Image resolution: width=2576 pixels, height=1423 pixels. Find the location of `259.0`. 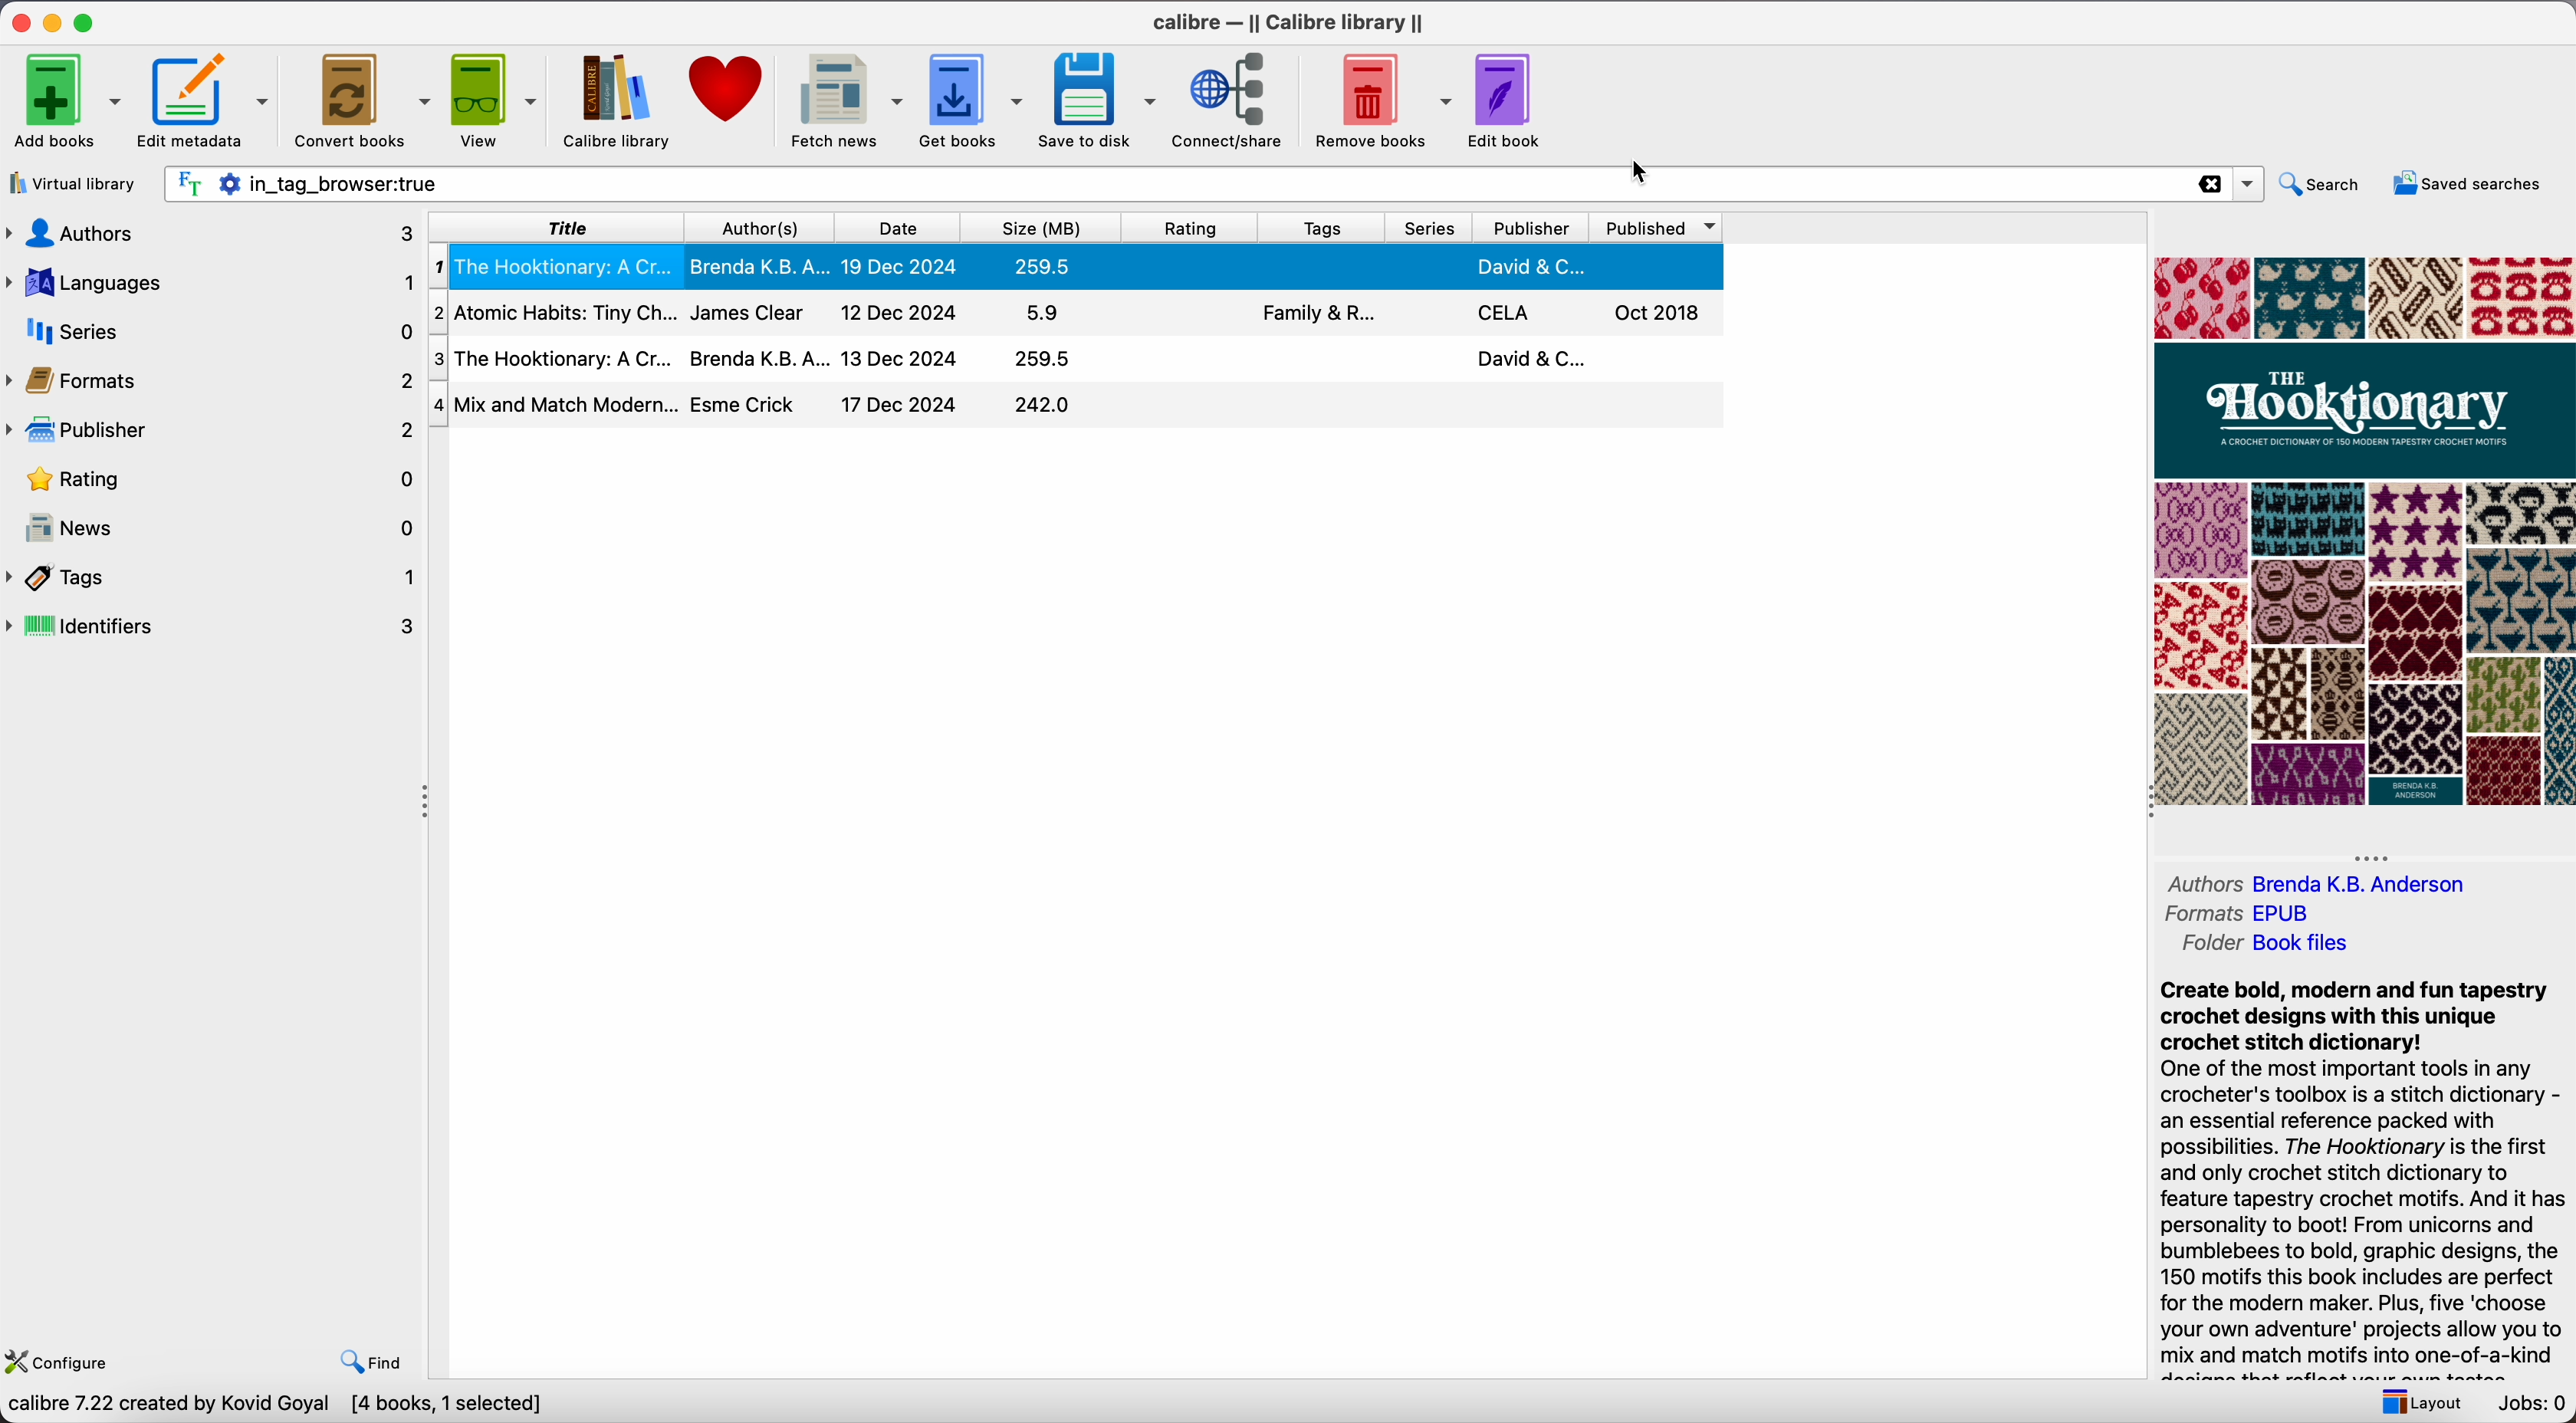

259.0 is located at coordinates (1039, 360).